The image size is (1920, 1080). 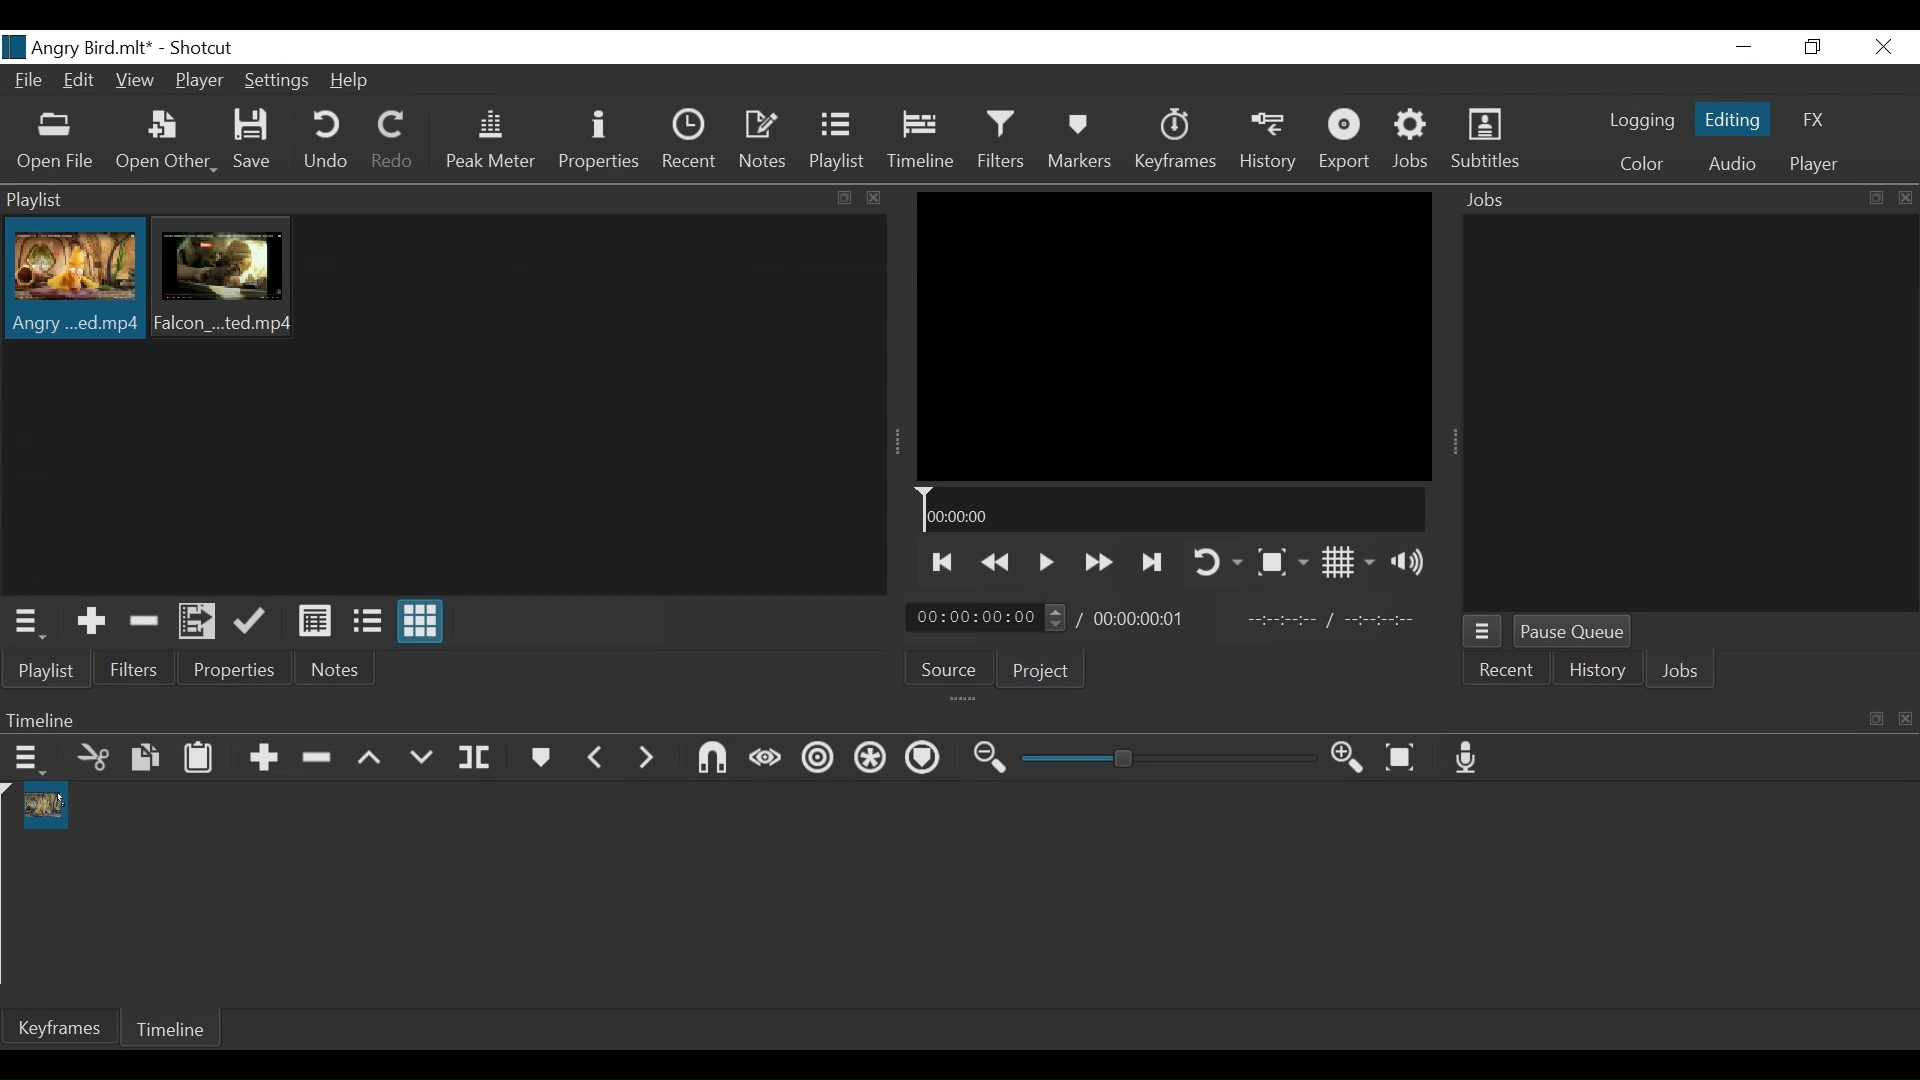 I want to click on FX, so click(x=1815, y=120).